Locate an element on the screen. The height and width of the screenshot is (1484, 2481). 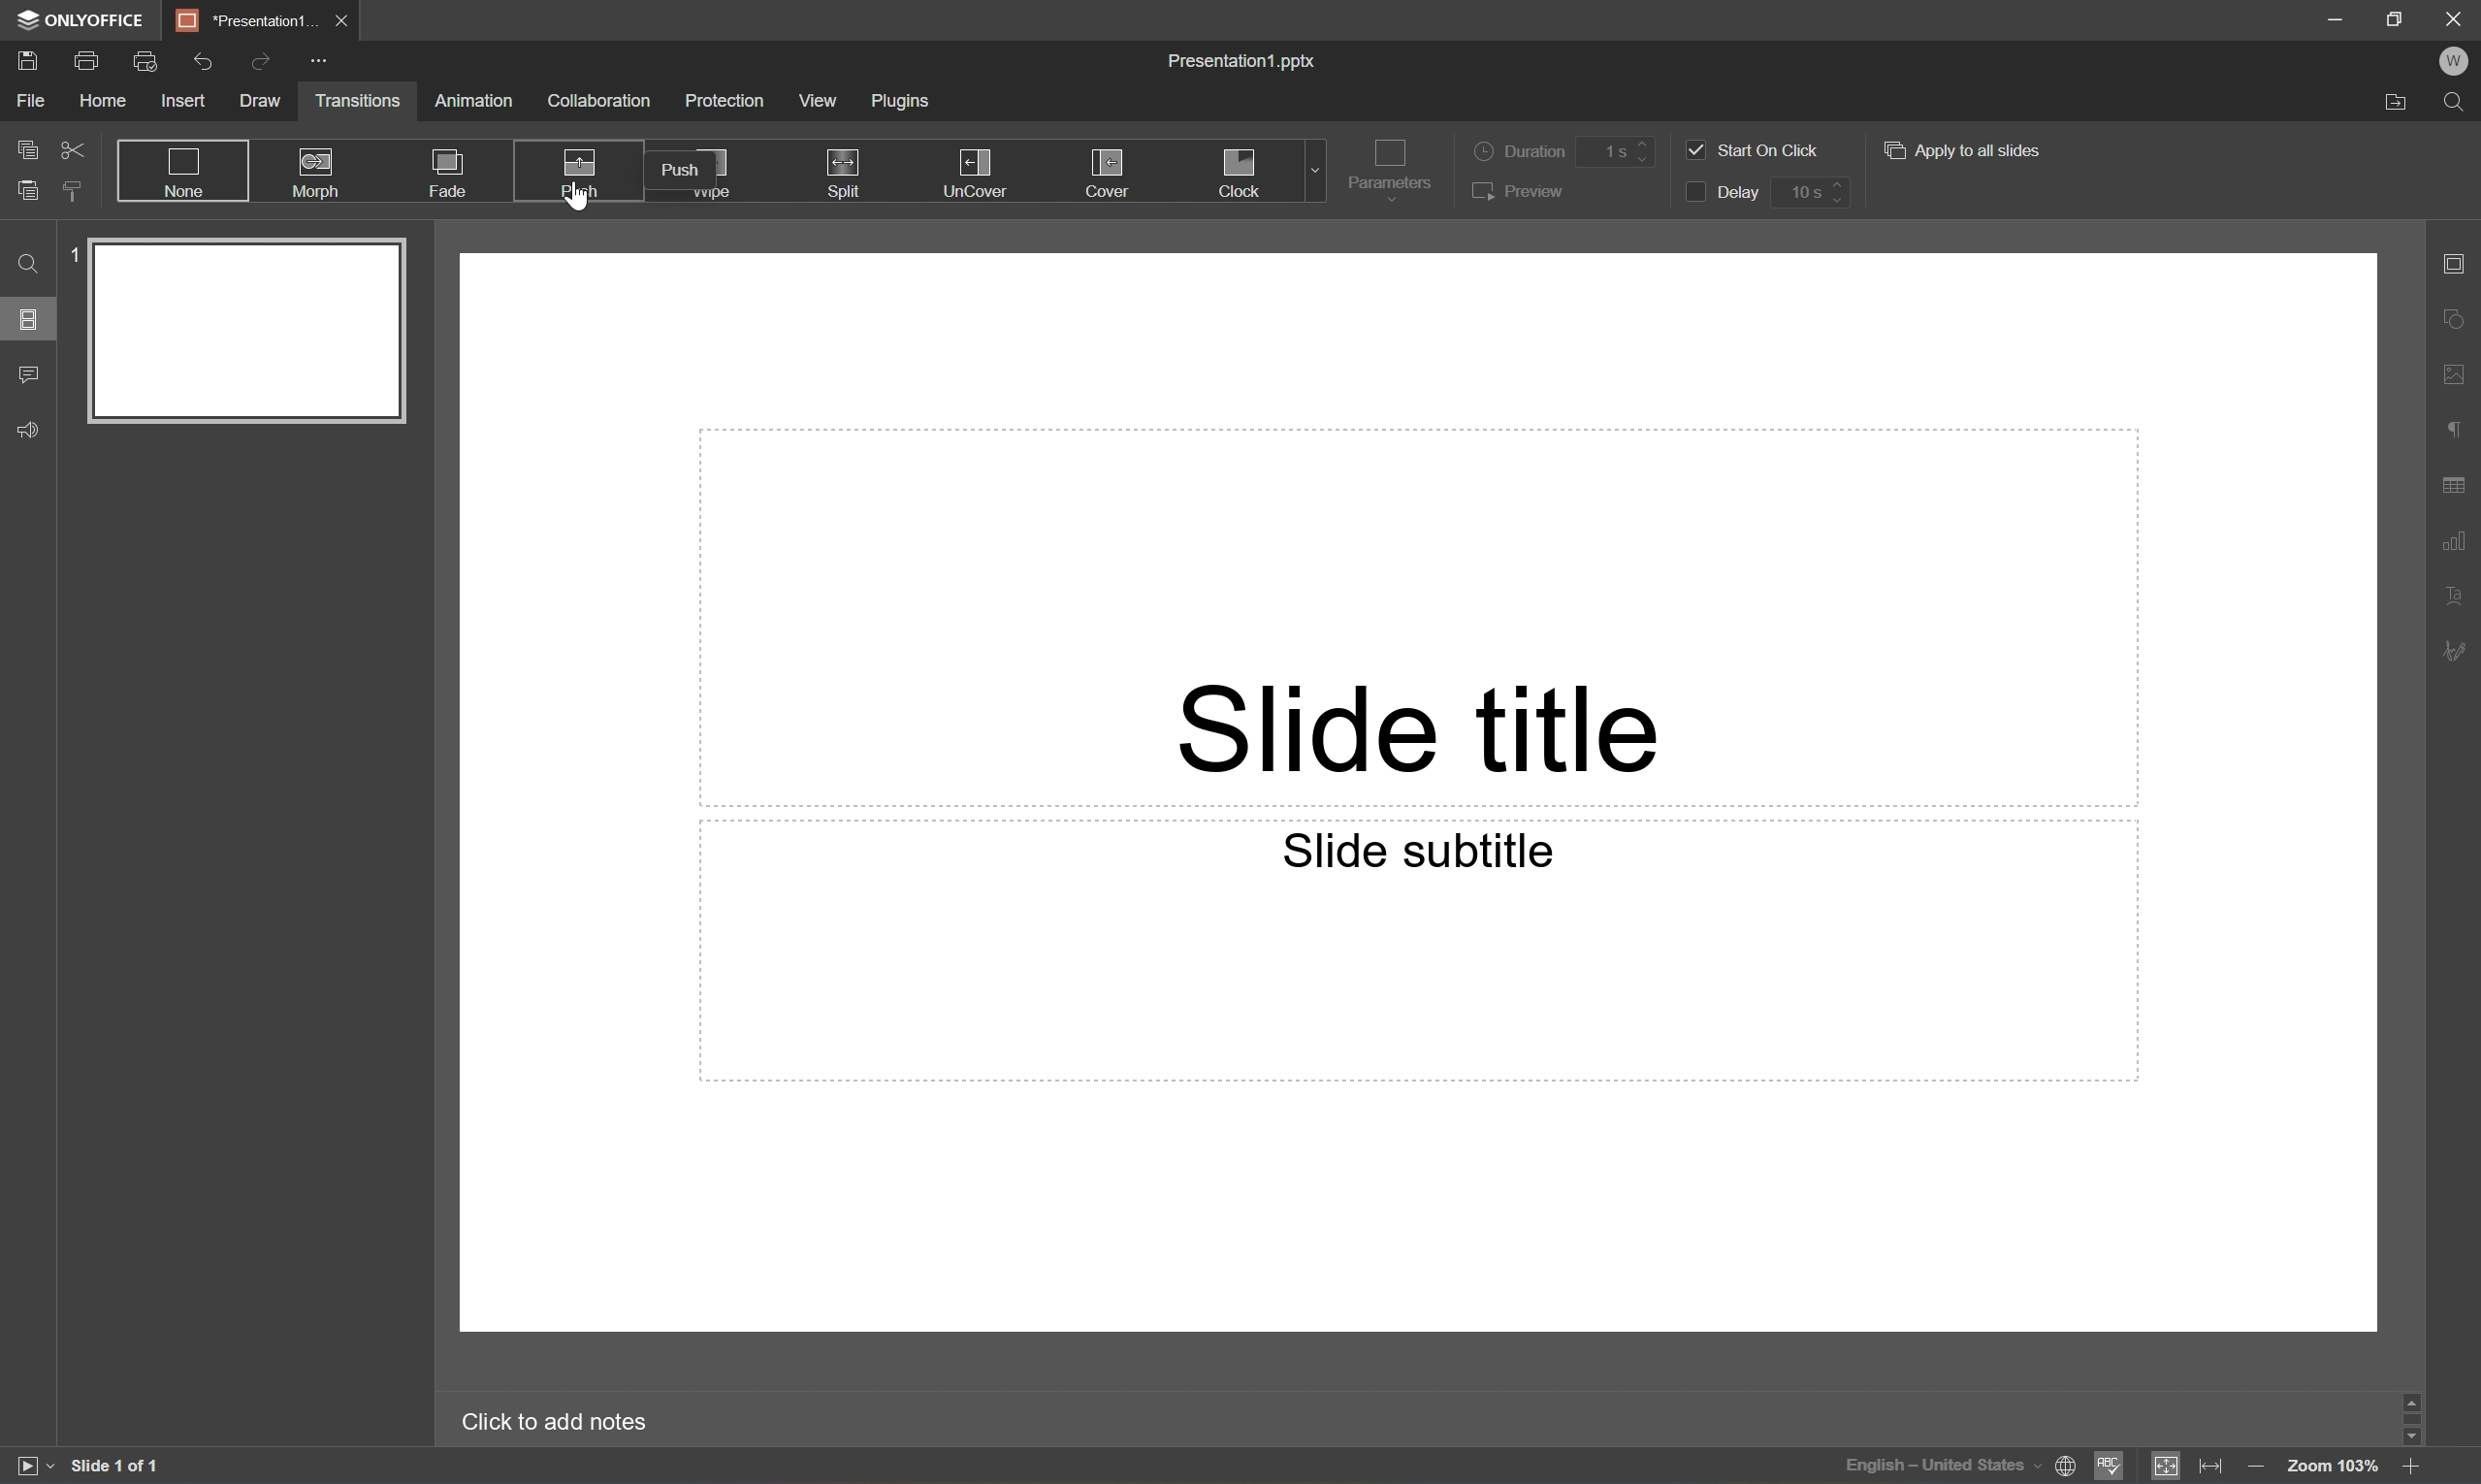
Start on click is located at coordinates (1754, 149).